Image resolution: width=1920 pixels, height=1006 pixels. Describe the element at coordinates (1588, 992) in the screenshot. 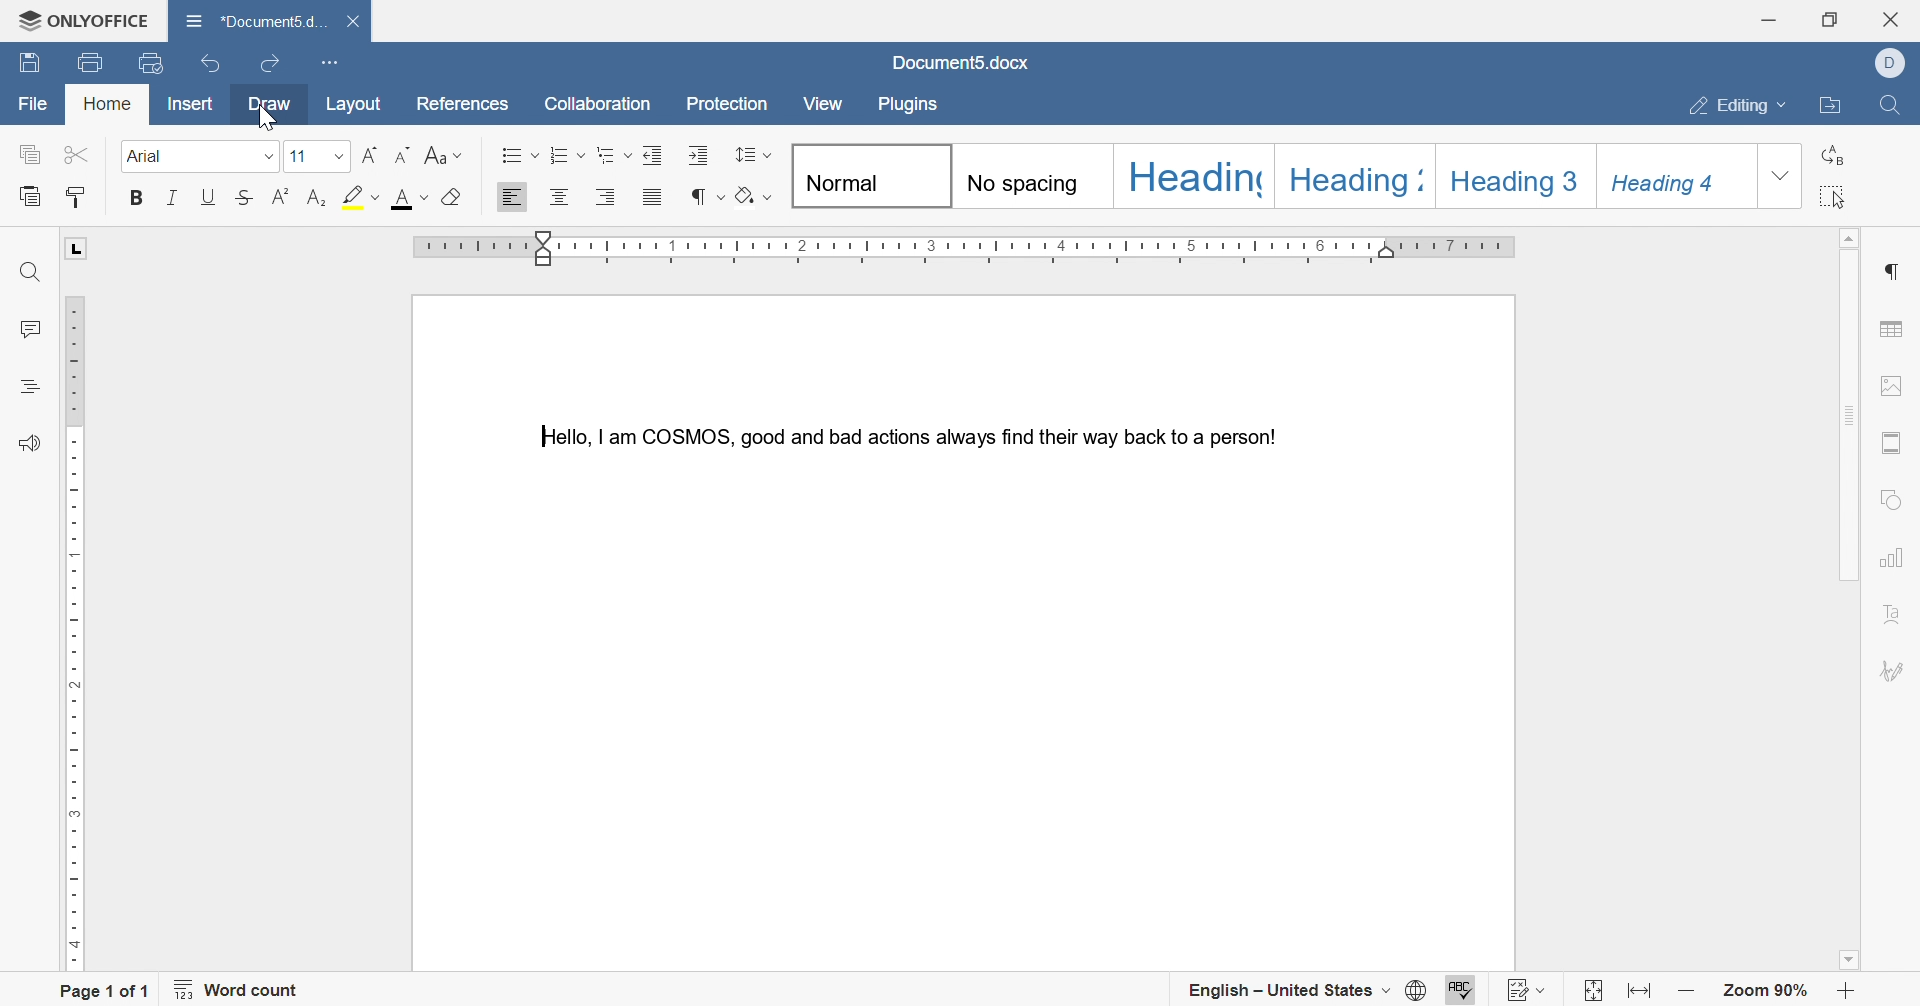

I see `fit to page` at that location.